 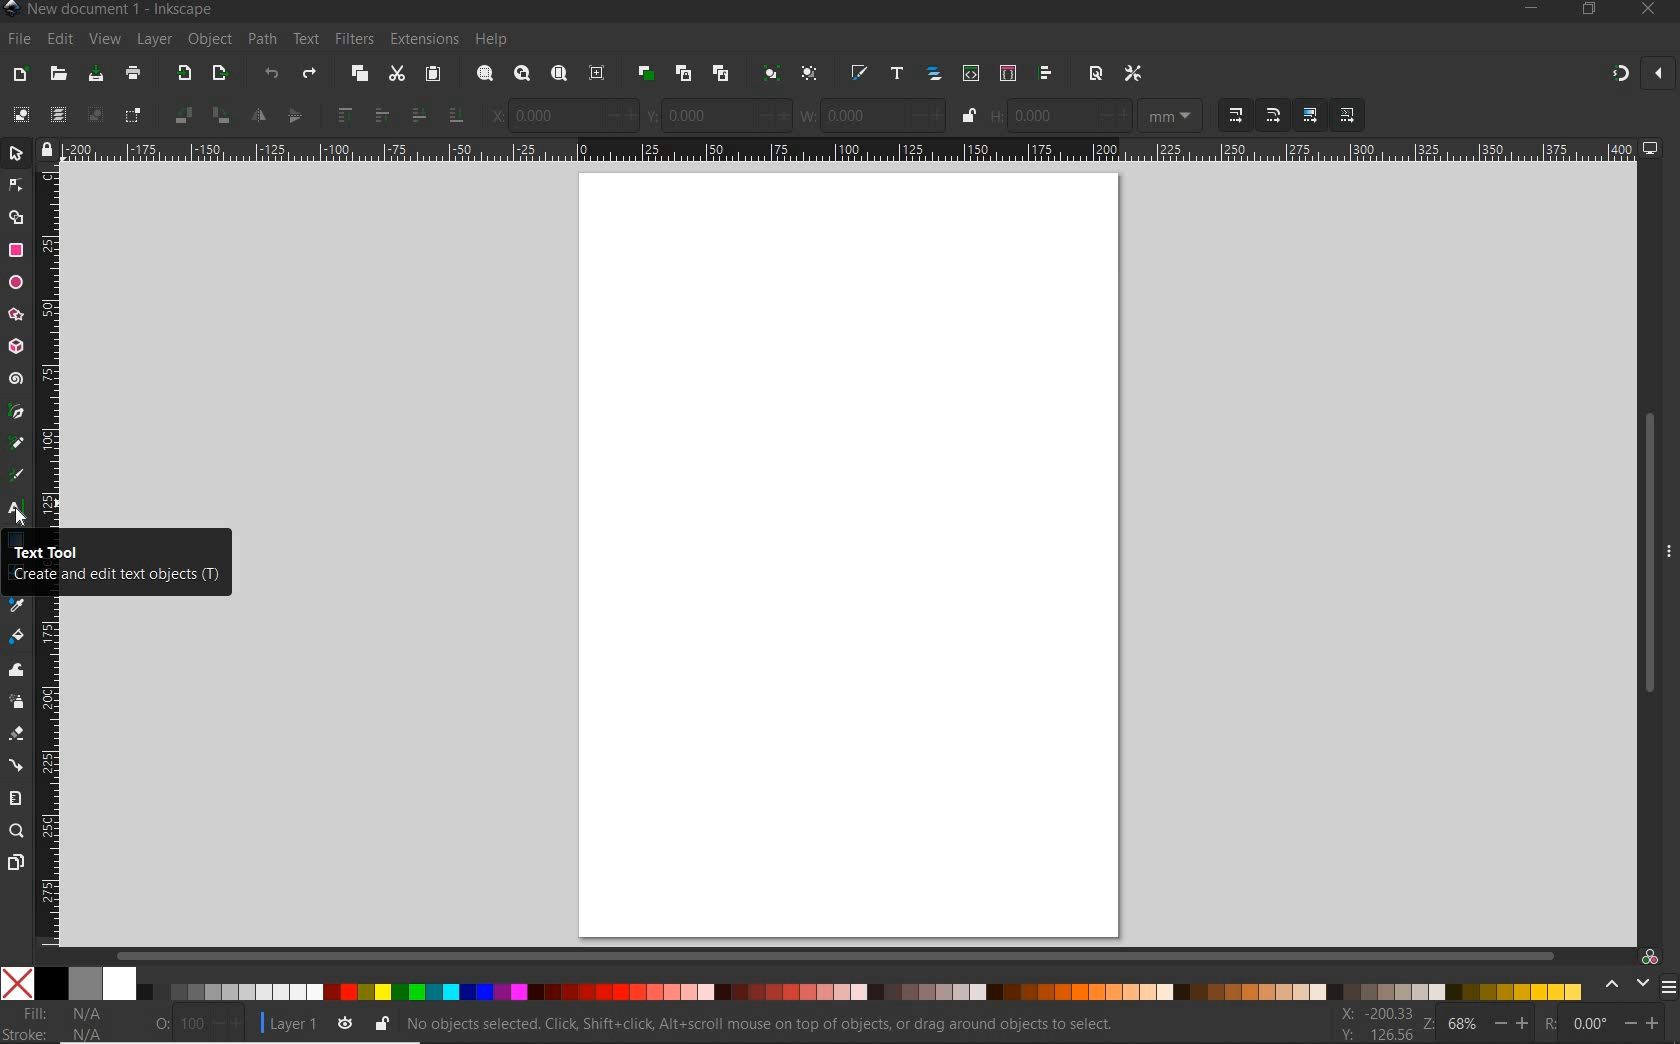 I want to click on tweak tool, so click(x=17, y=671).